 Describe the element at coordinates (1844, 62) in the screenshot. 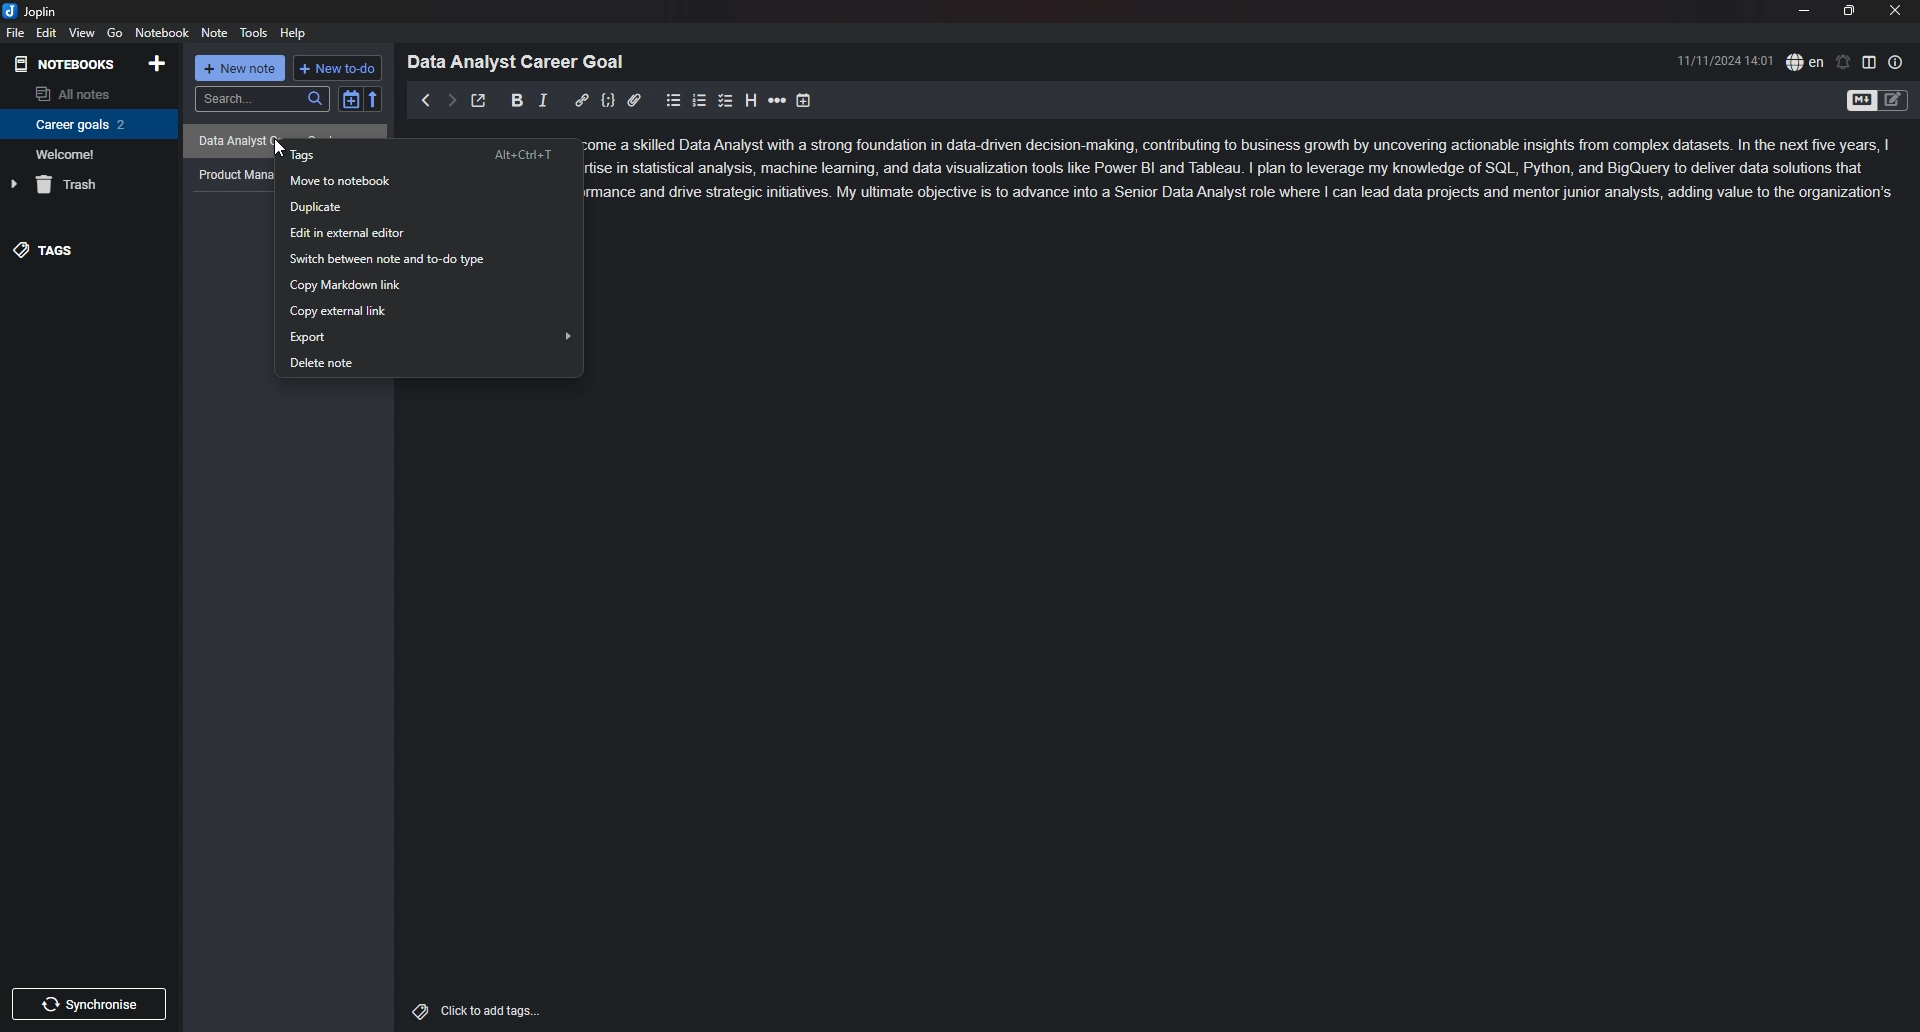

I see `set alarm` at that location.